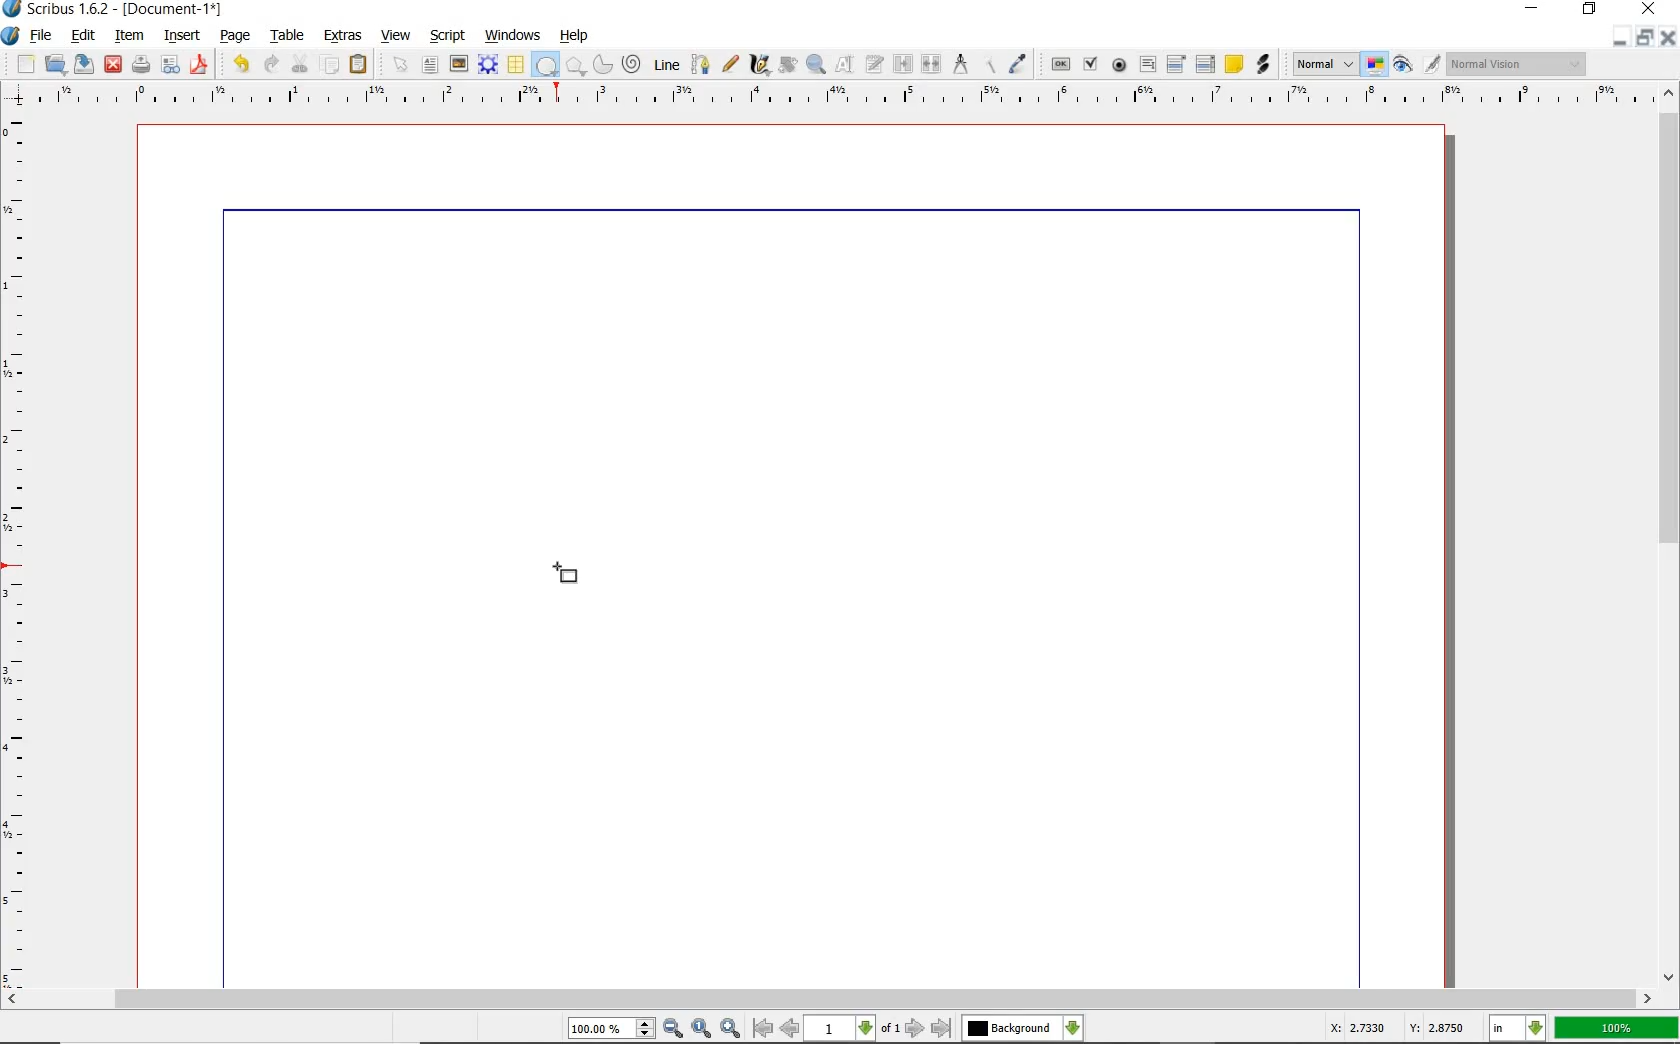 The width and height of the screenshot is (1680, 1044). I want to click on OPEN, so click(55, 63).